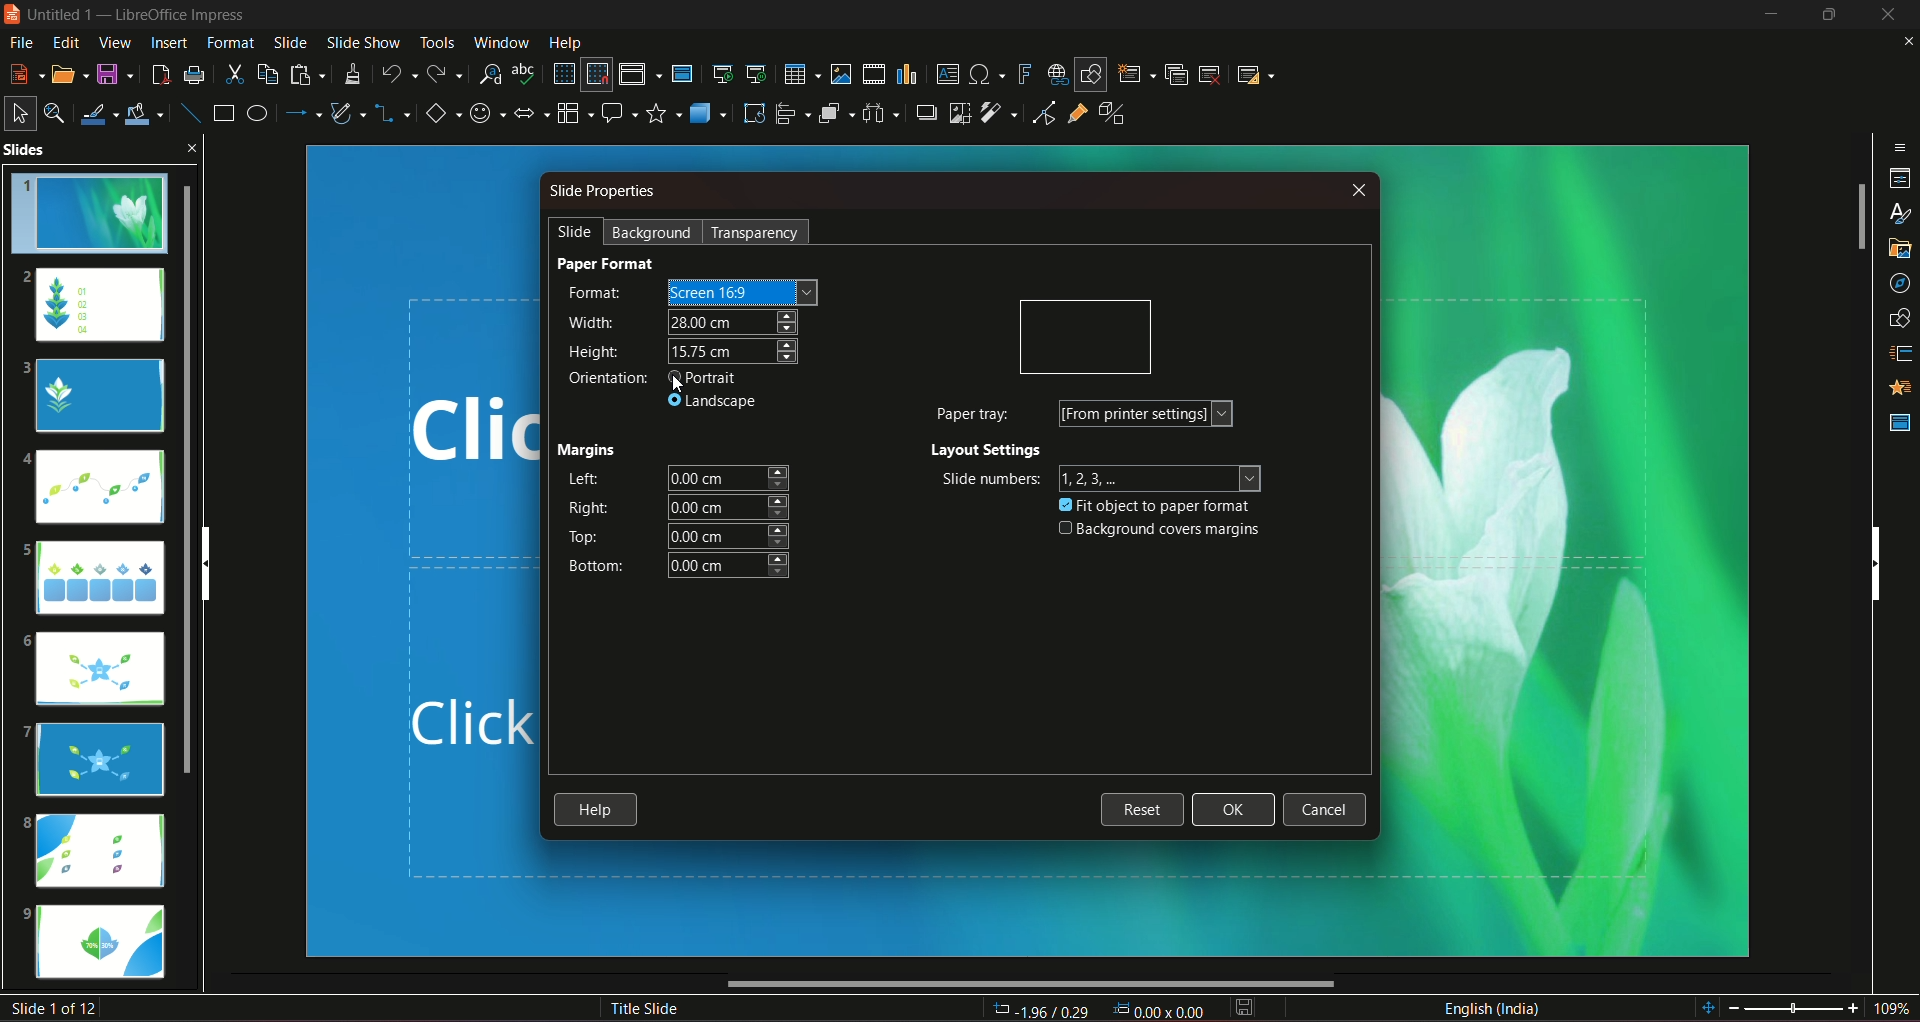  I want to click on background covers margins, so click(1156, 530).